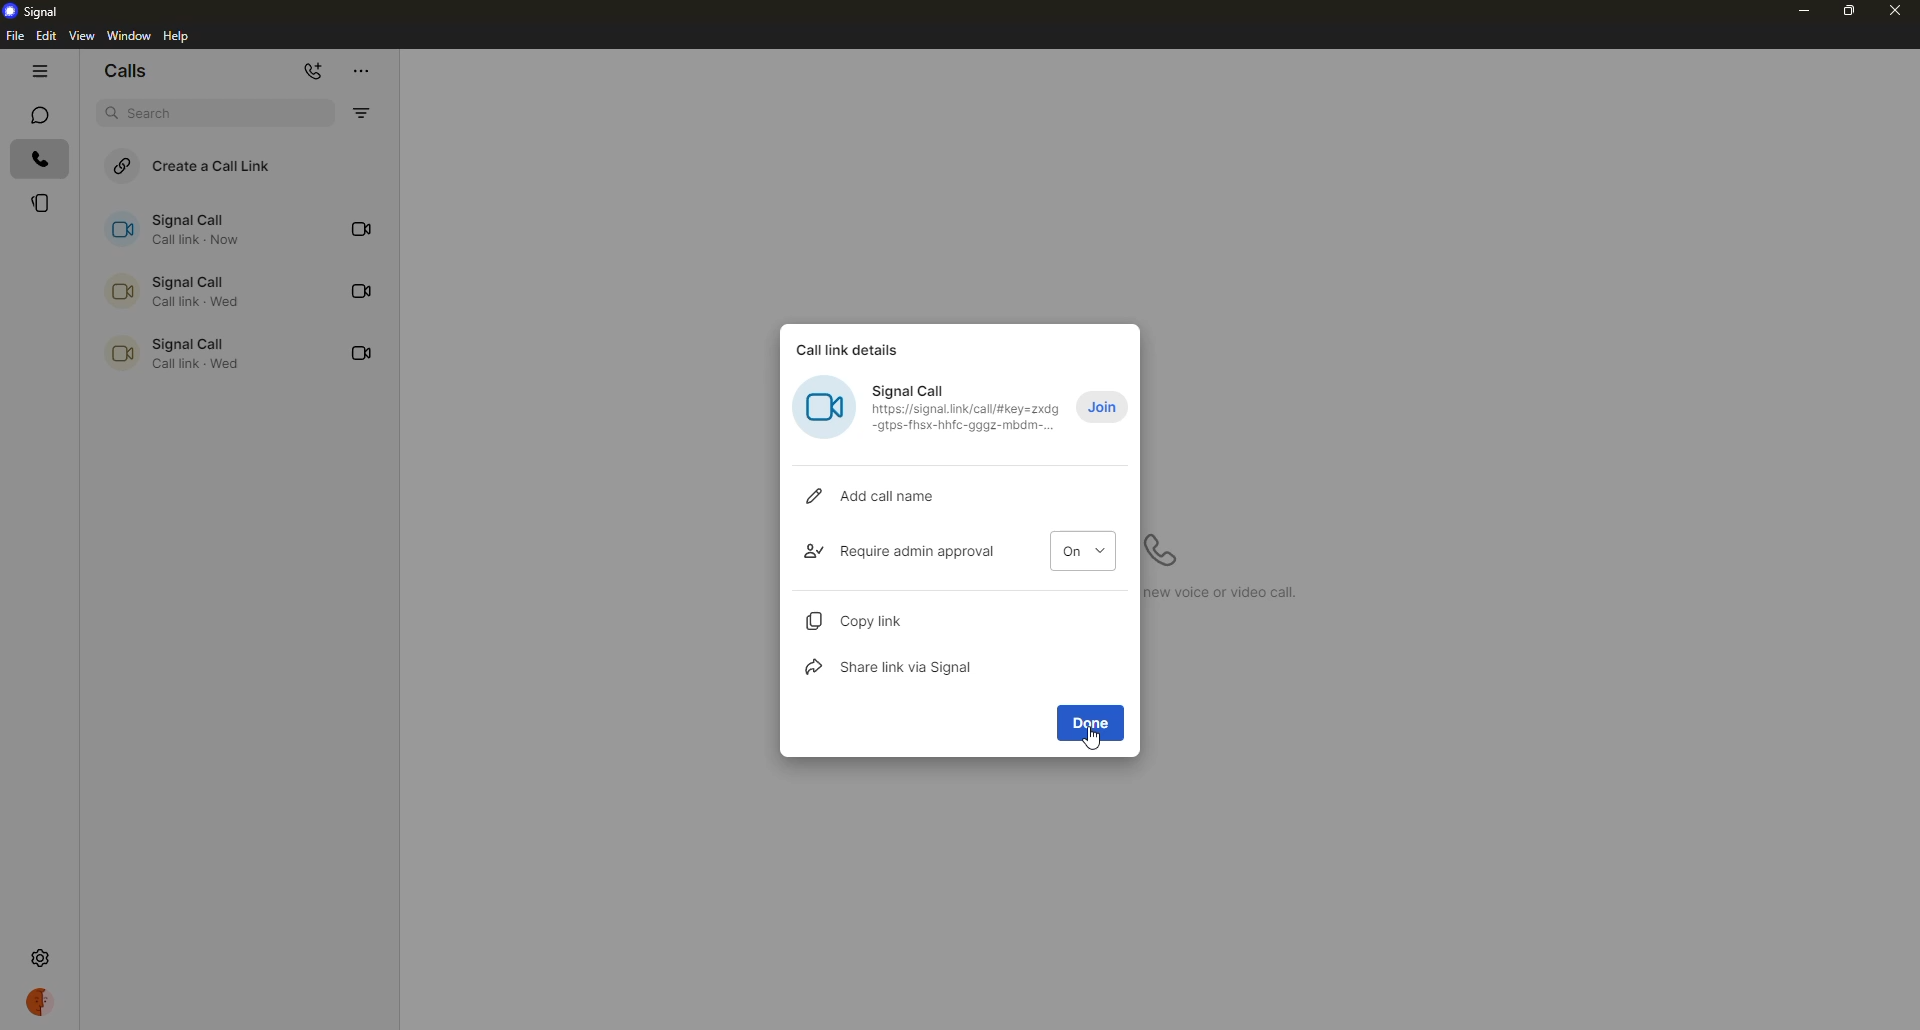  I want to click on video, so click(362, 352).